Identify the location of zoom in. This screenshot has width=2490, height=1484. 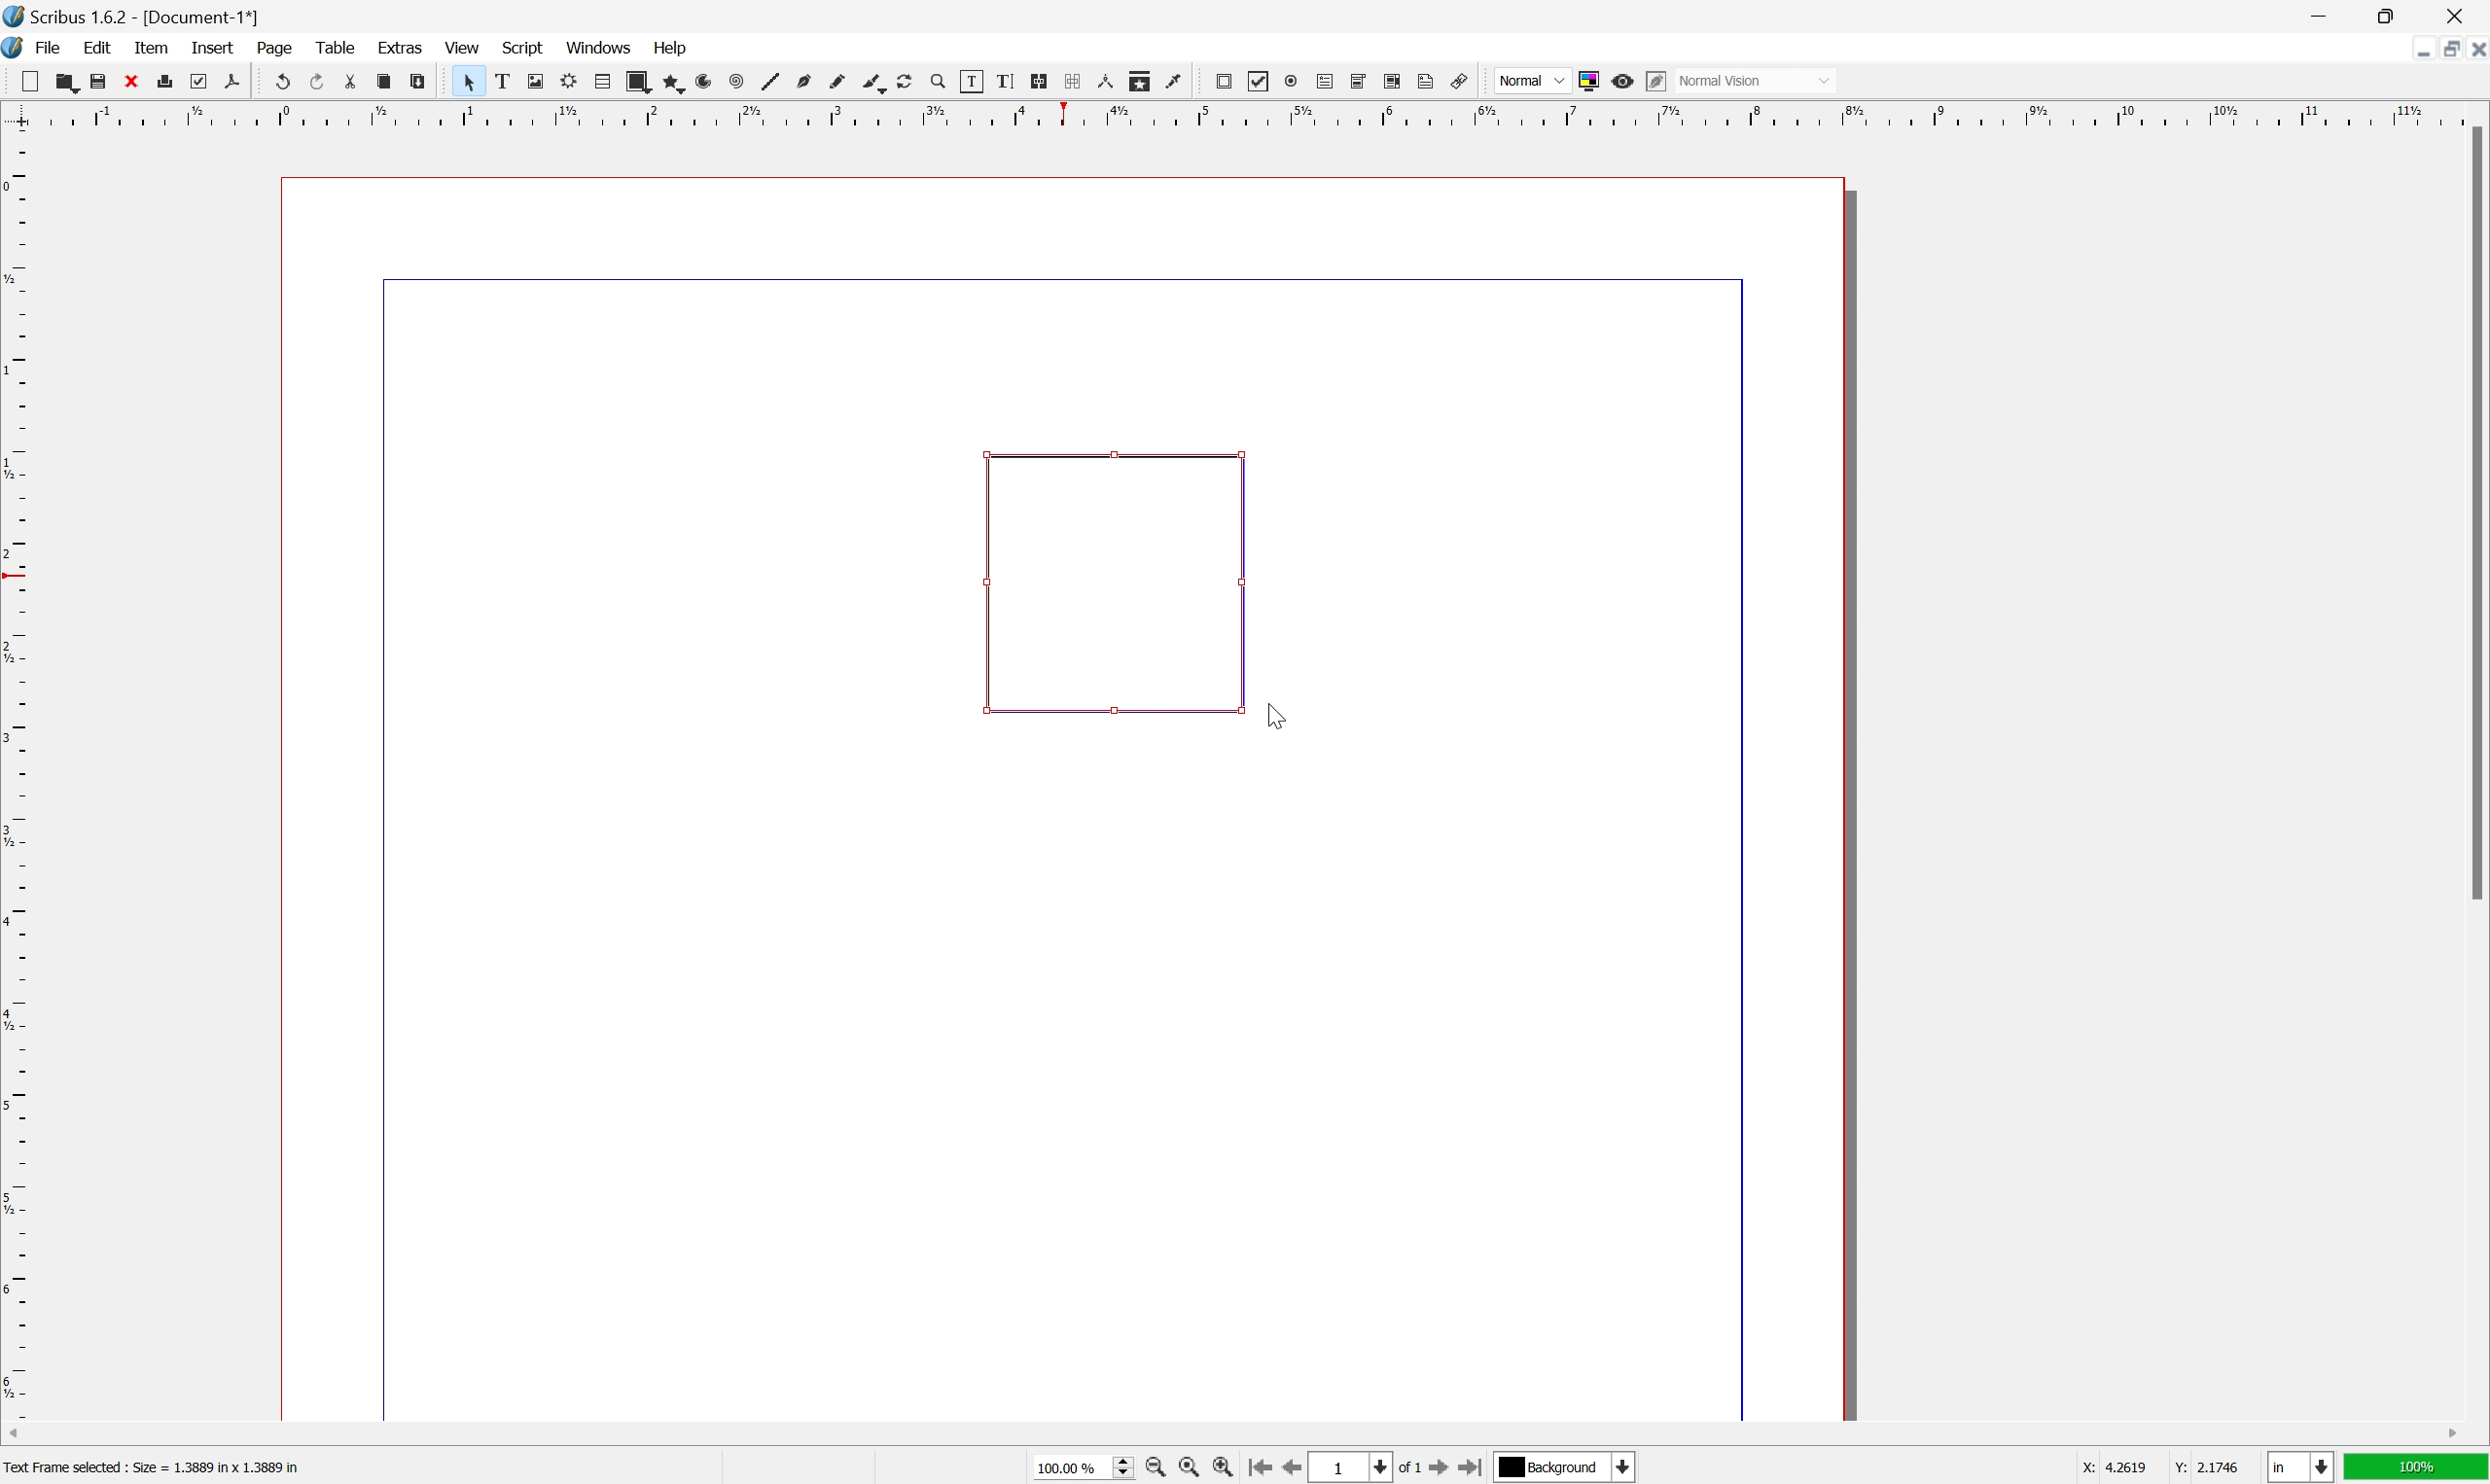
(1222, 1467).